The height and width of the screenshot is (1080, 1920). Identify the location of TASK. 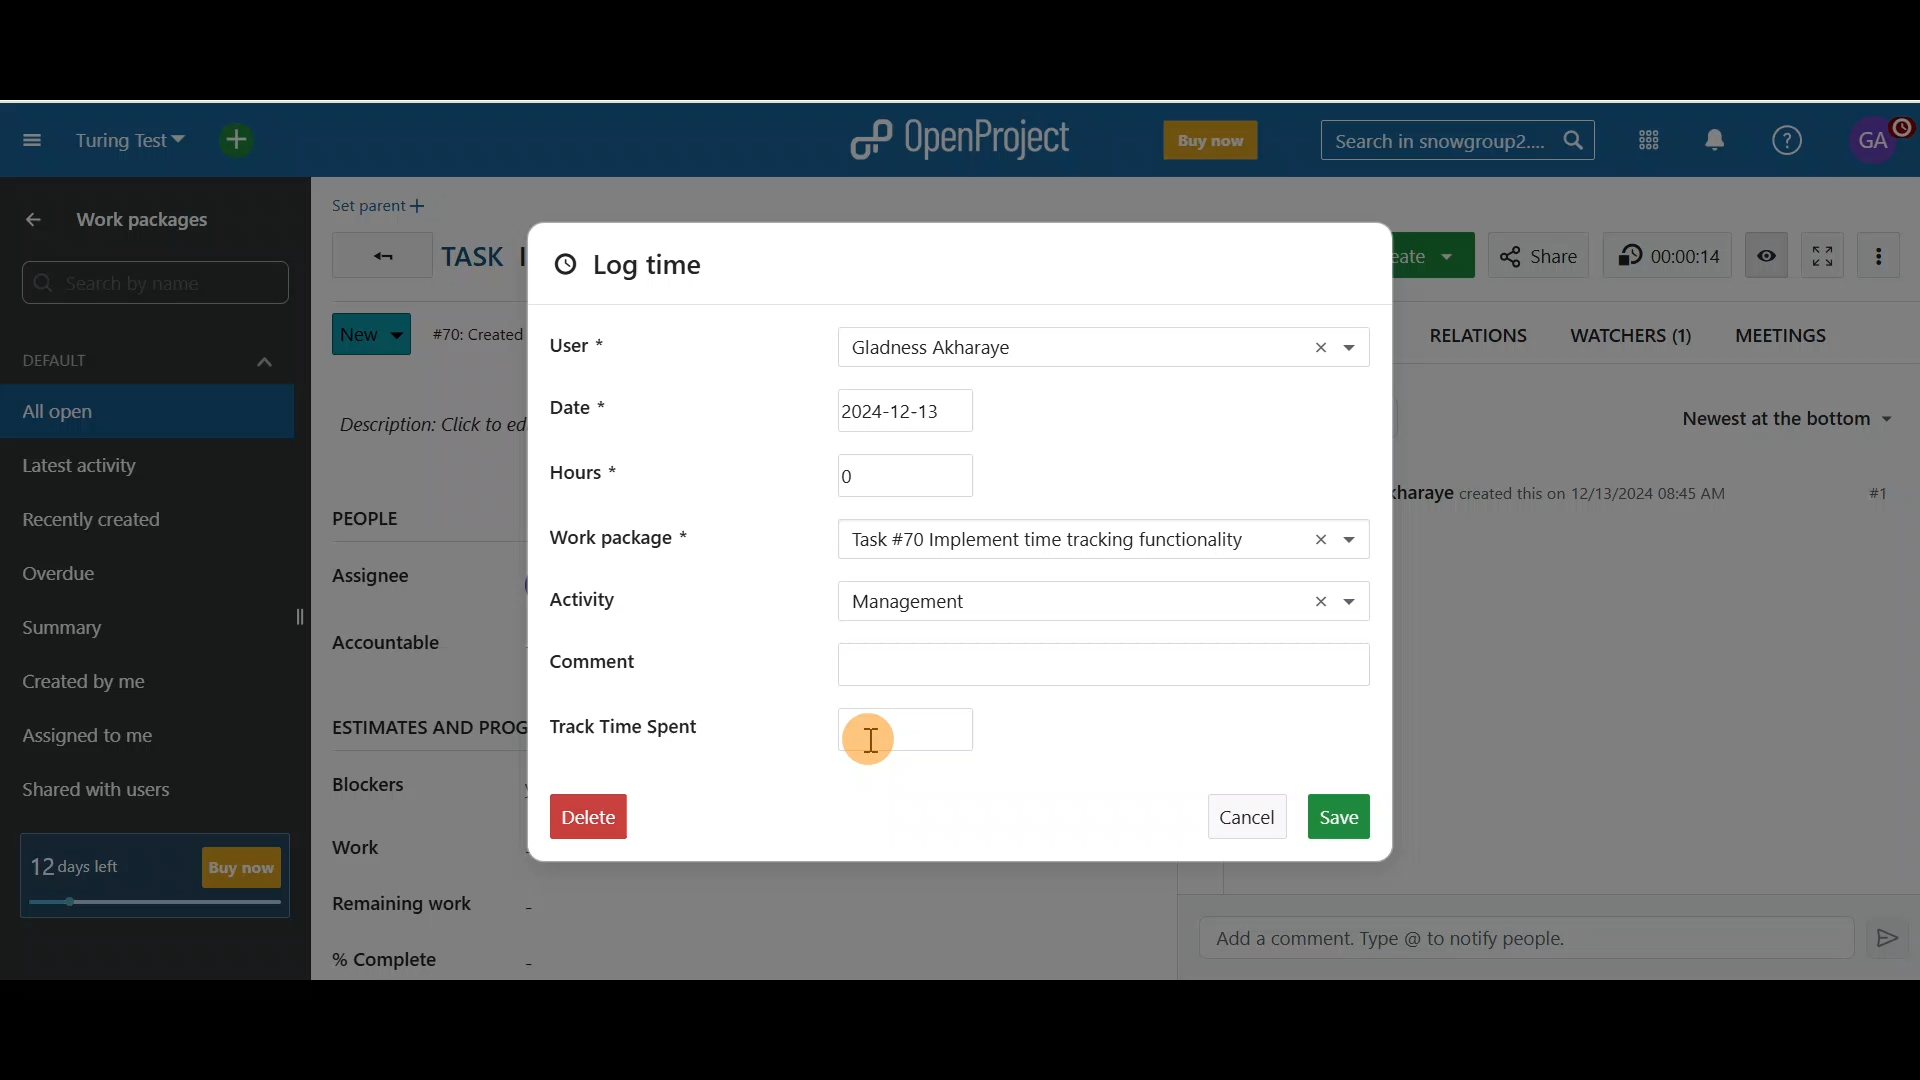
(473, 261).